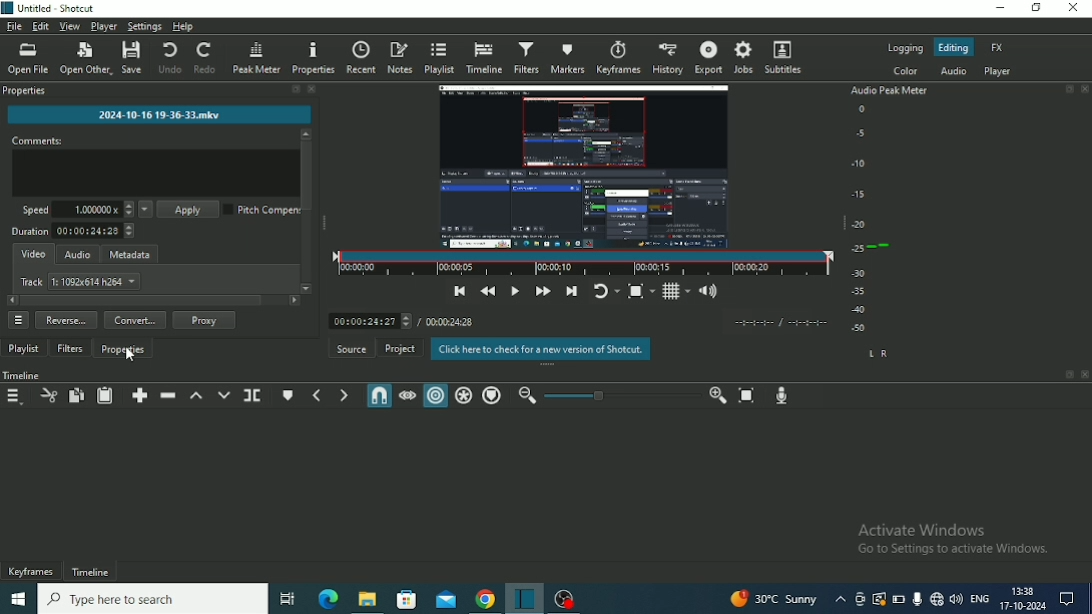  What do you see at coordinates (23, 375) in the screenshot?
I see `Timeline` at bounding box center [23, 375].